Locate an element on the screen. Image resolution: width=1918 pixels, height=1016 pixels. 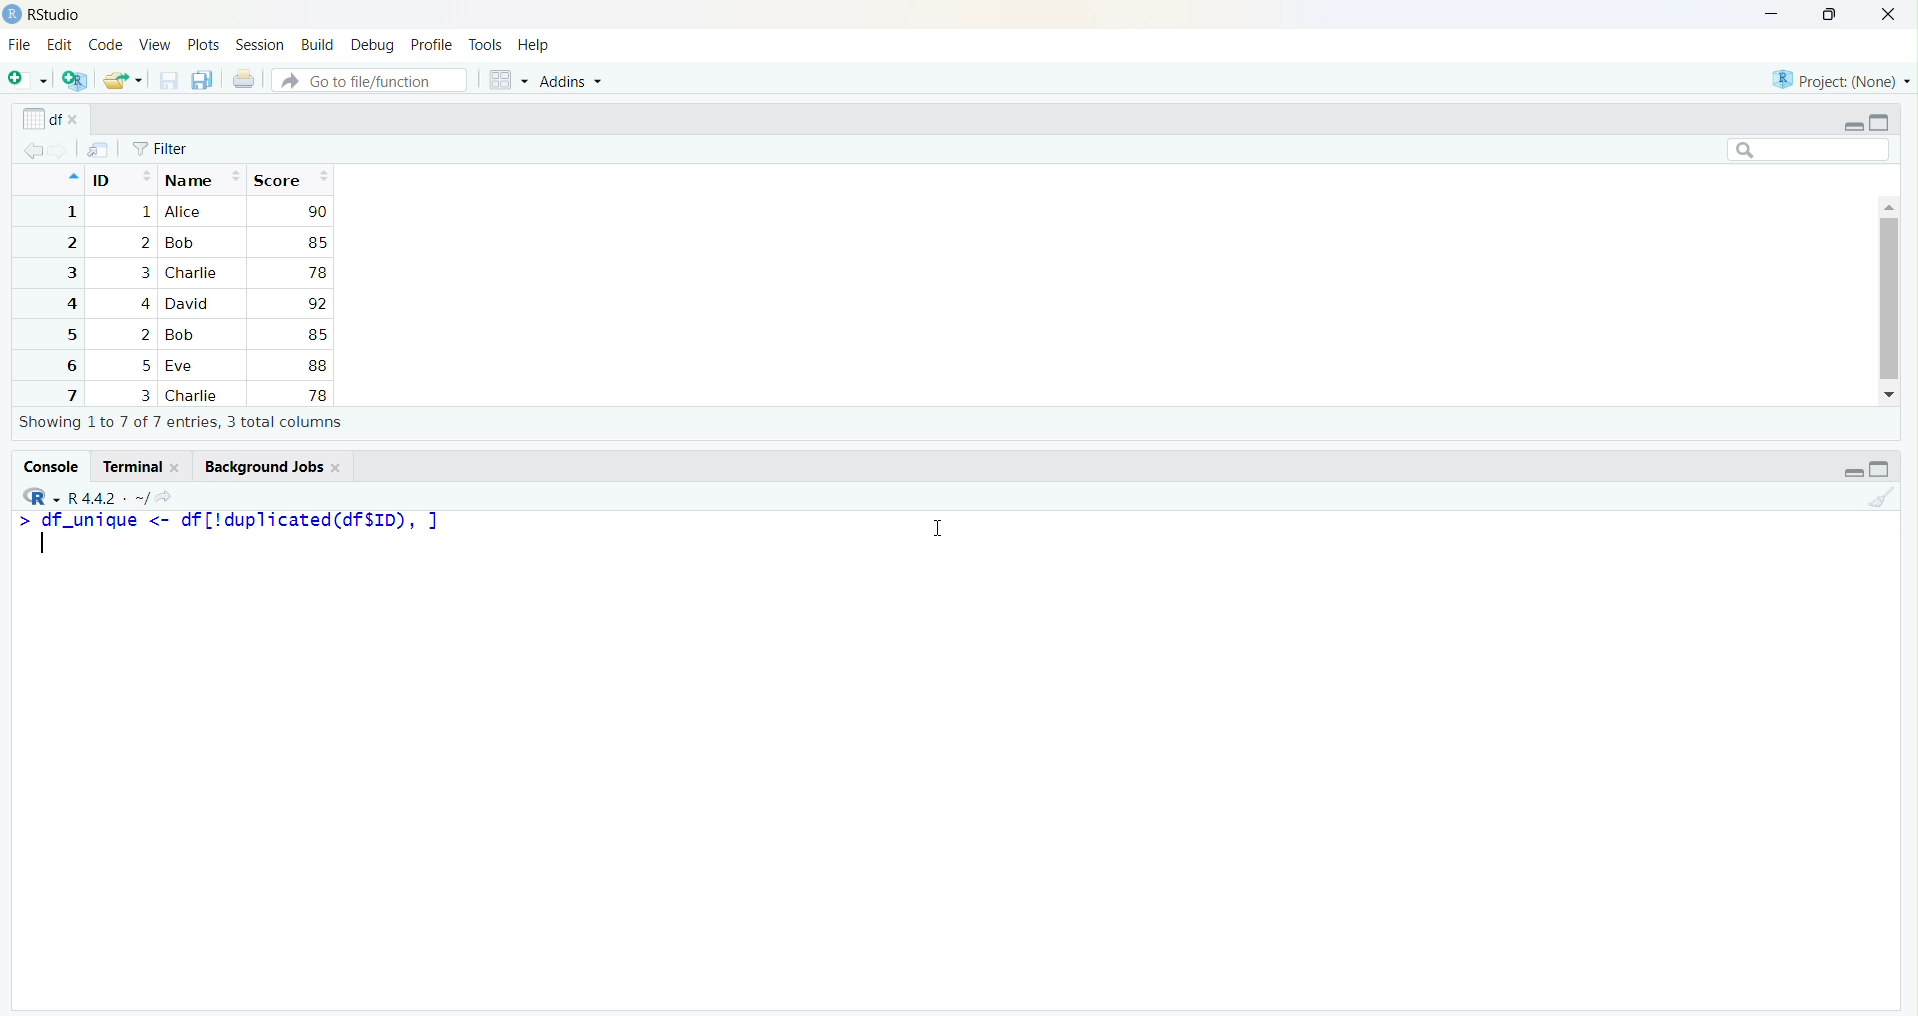
cursor is located at coordinates (934, 530).